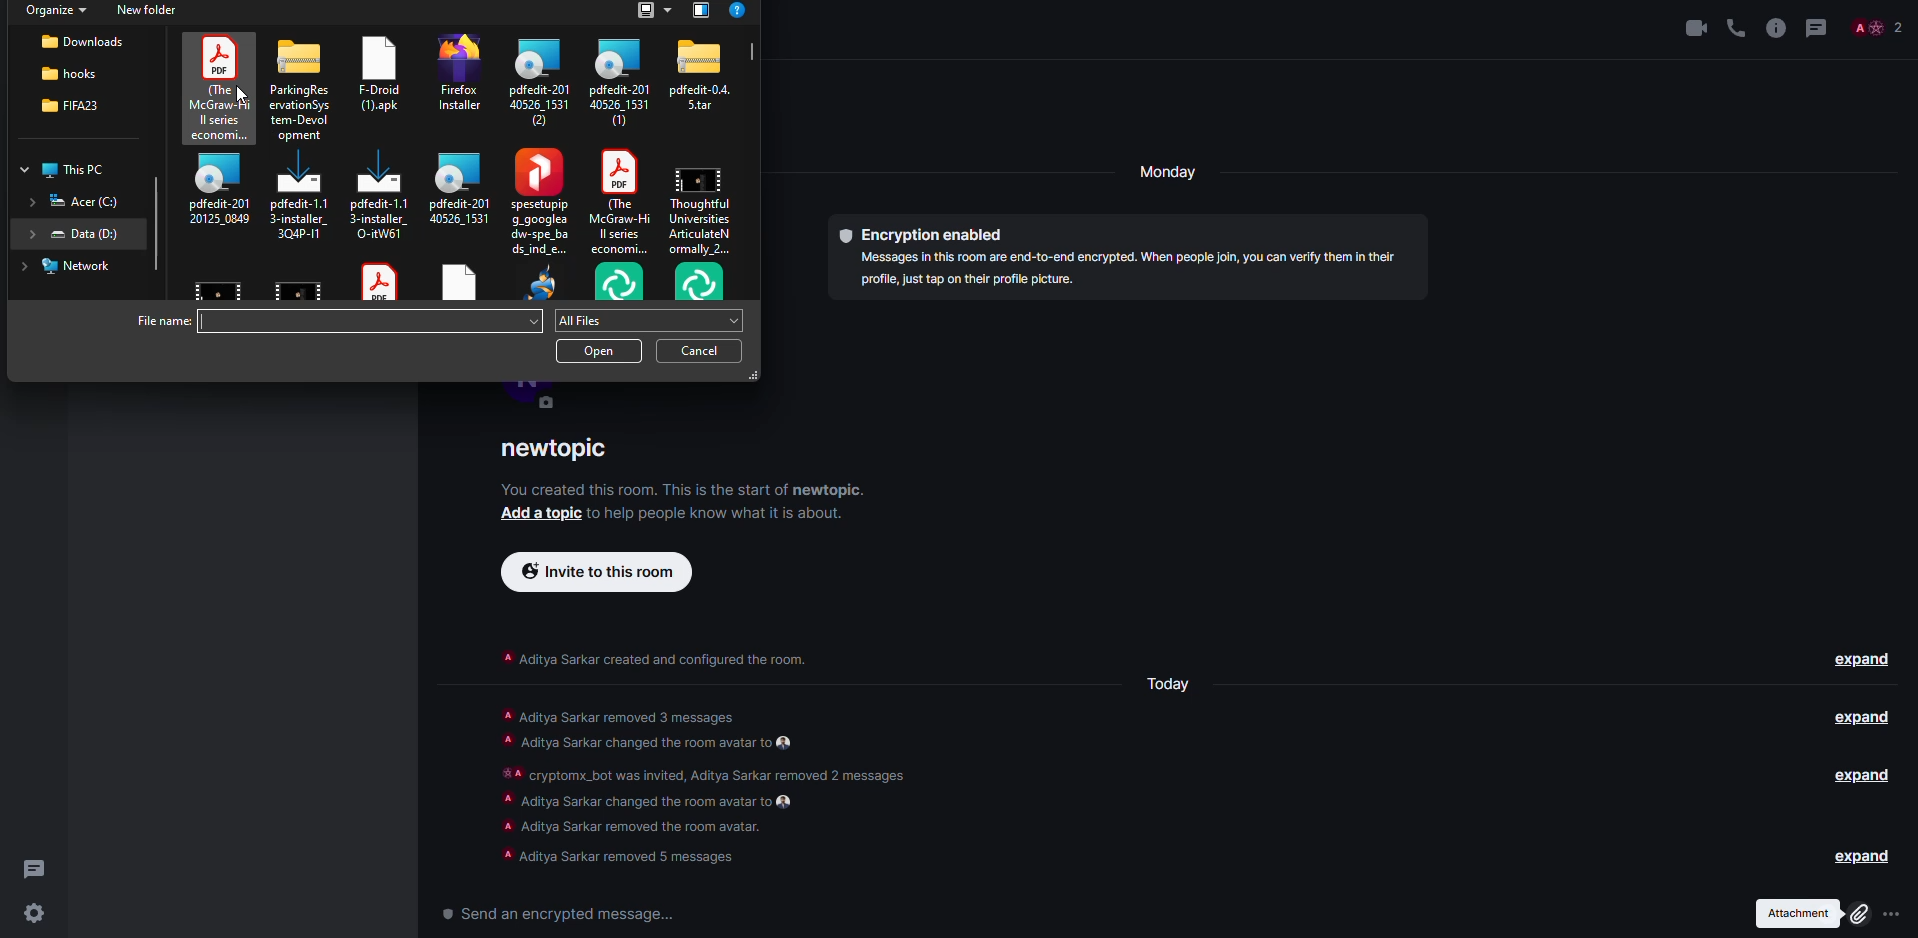  I want to click on file, so click(305, 201).